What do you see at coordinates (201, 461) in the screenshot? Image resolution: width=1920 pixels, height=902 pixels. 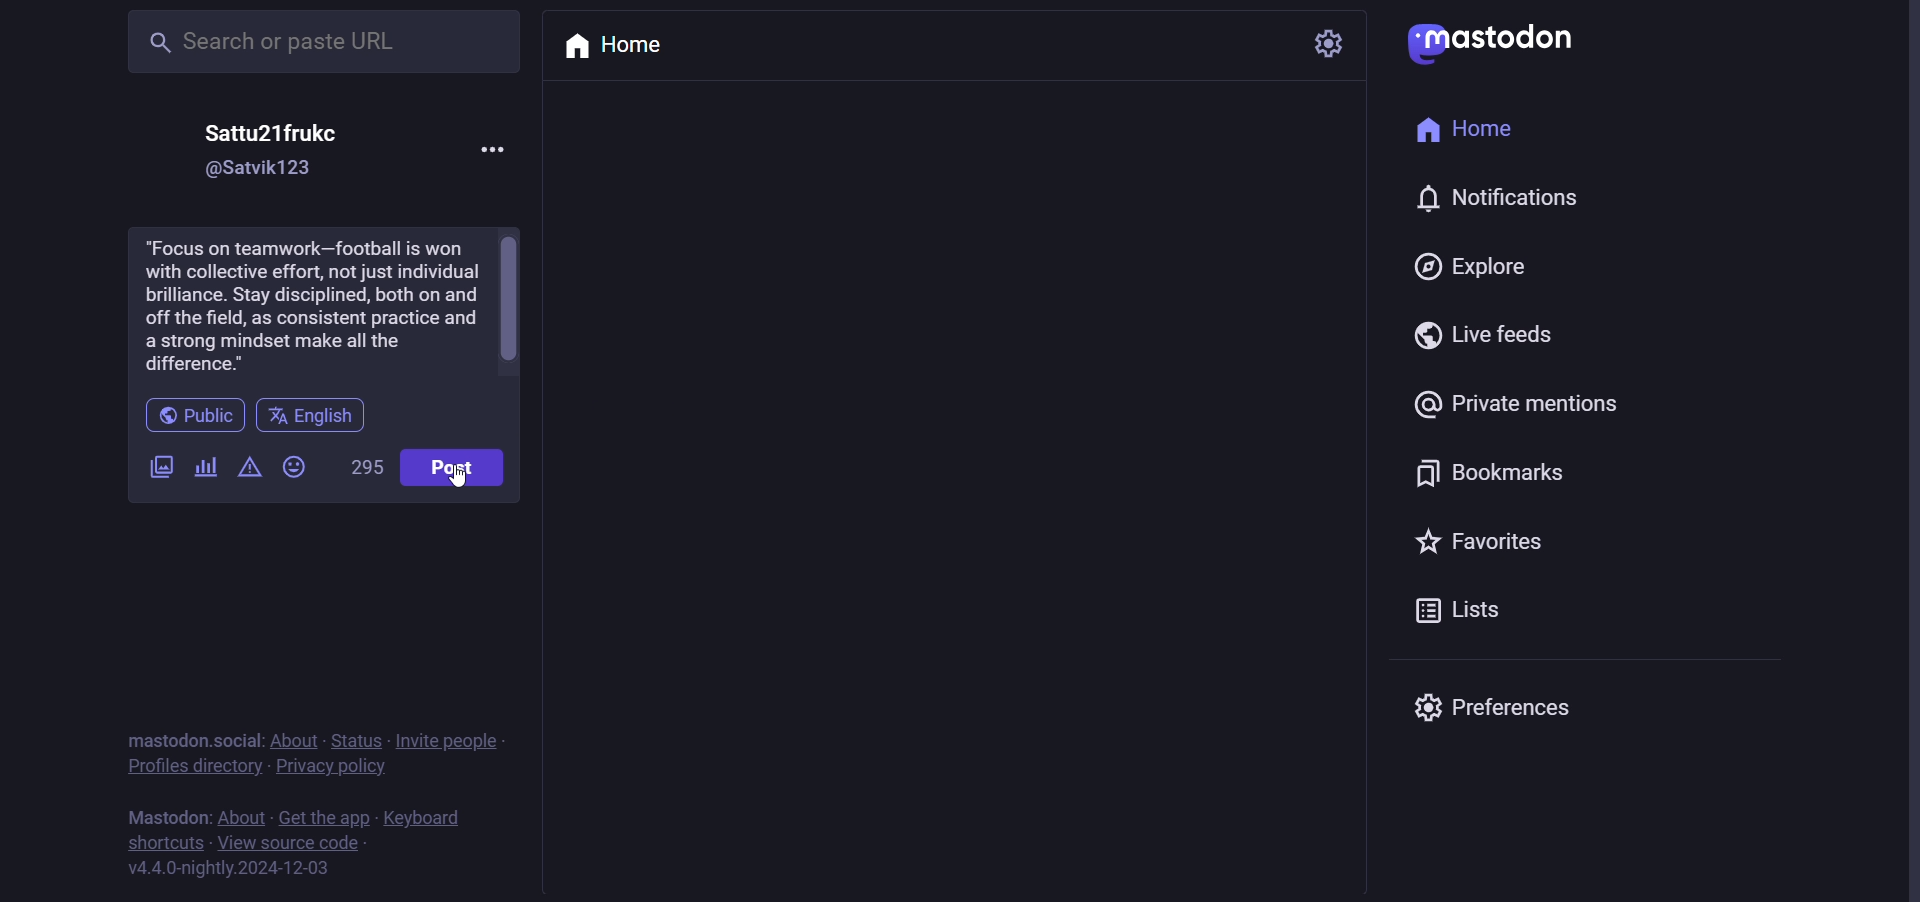 I see `poll` at bounding box center [201, 461].